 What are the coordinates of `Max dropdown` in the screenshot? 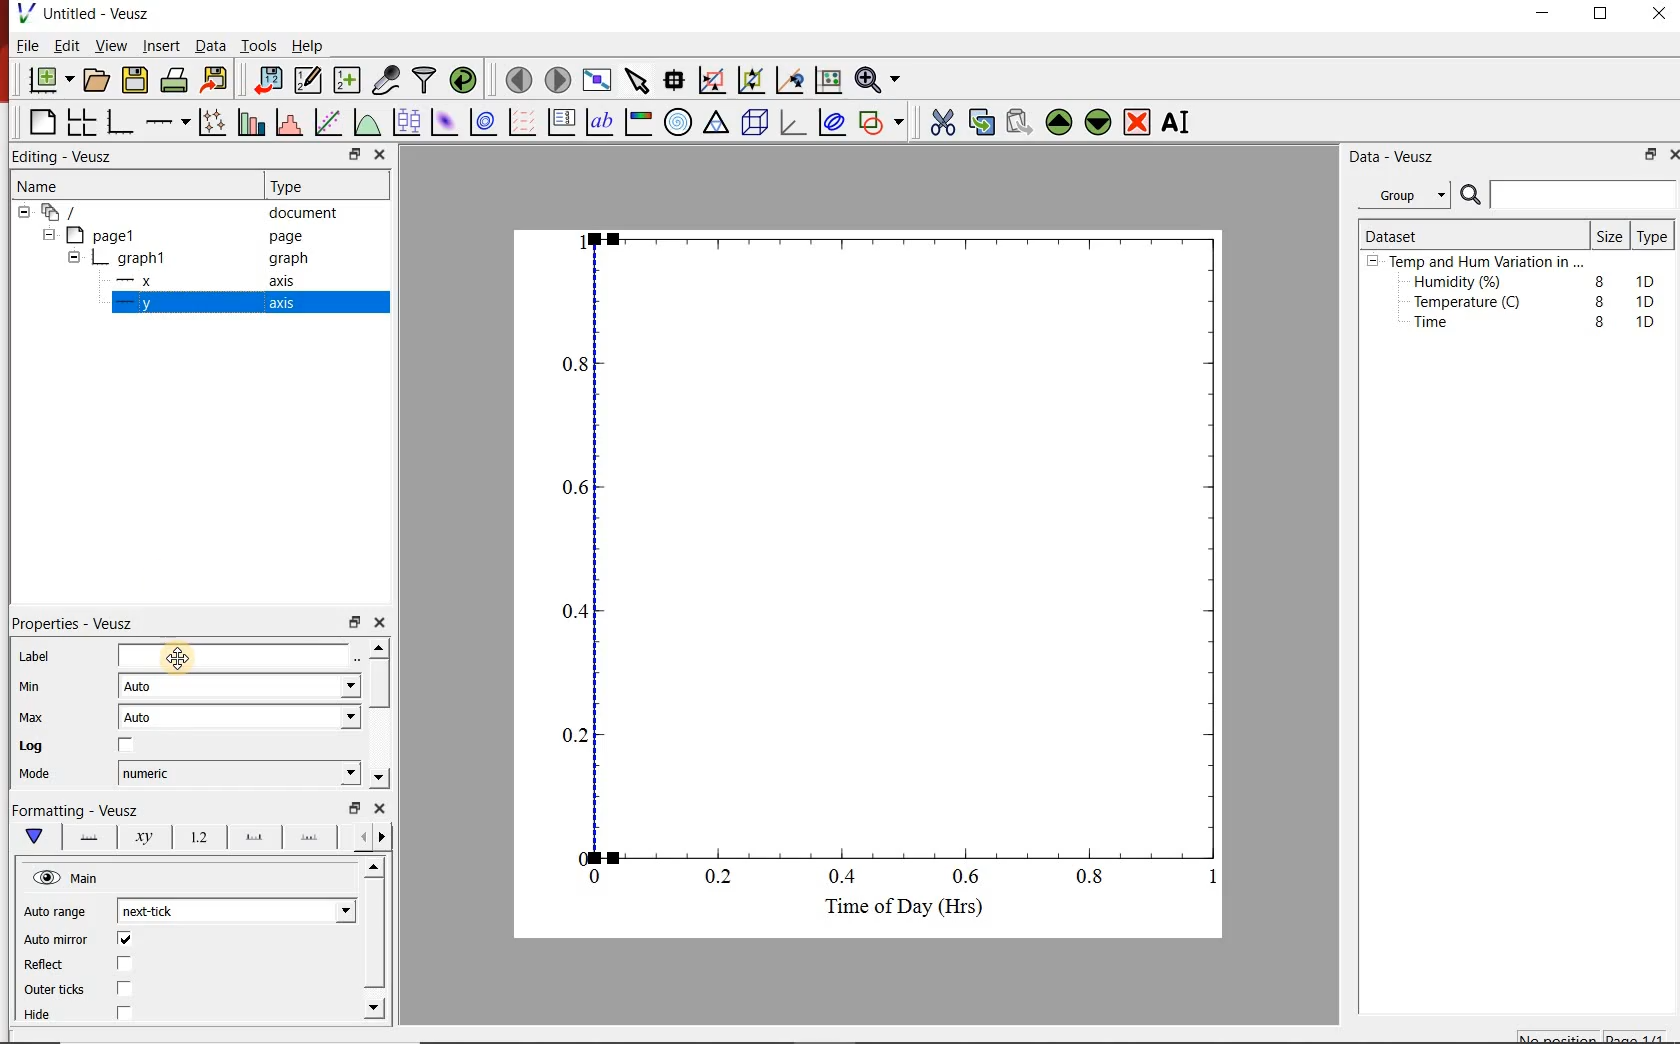 It's located at (329, 720).